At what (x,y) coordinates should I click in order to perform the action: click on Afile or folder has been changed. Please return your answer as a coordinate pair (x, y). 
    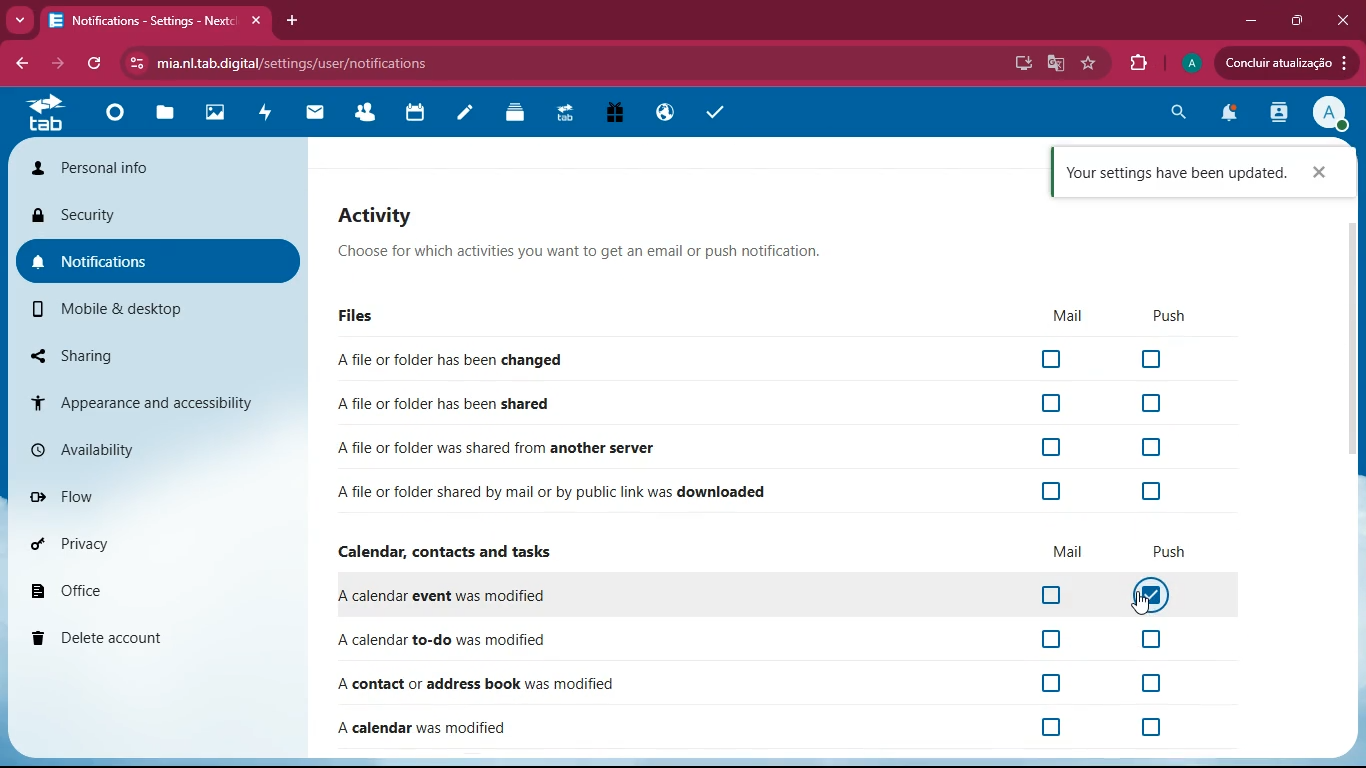
    Looking at the image, I should click on (446, 361).